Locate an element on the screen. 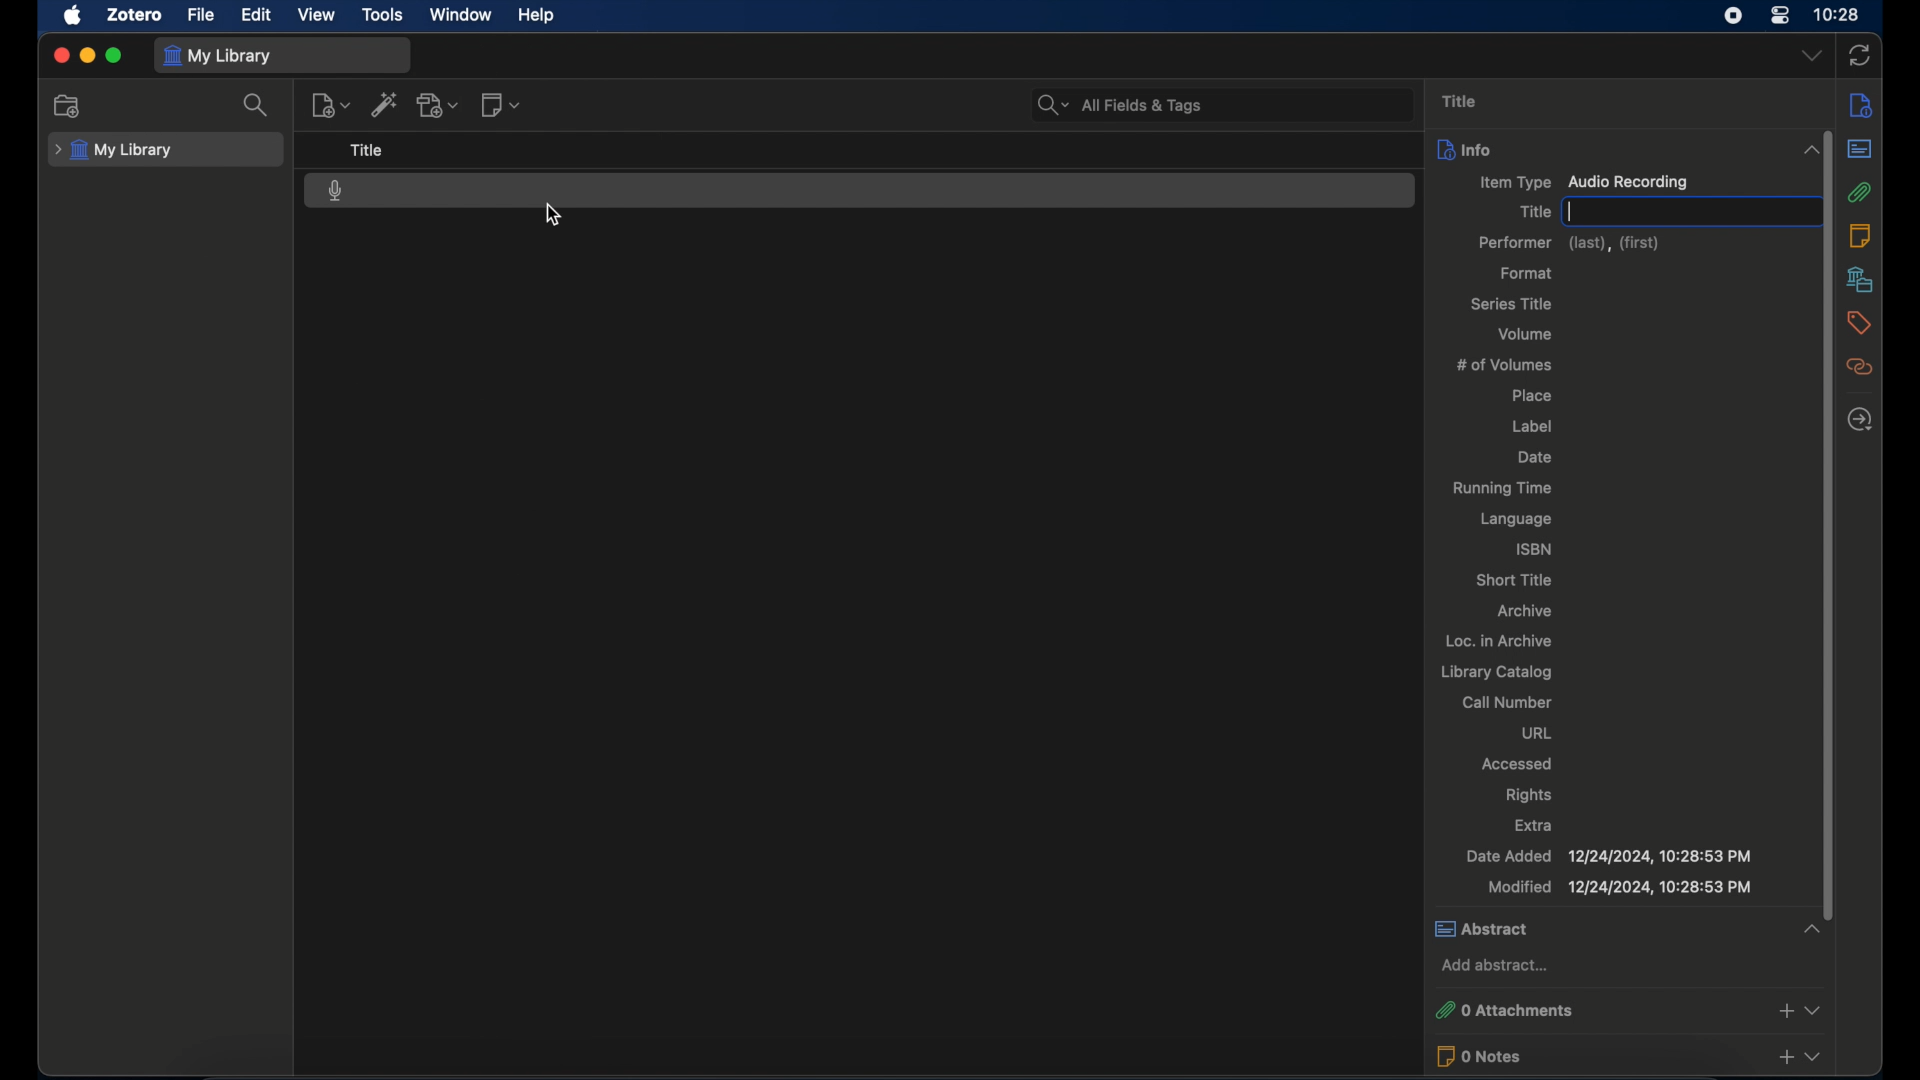  tile is located at coordinates (367, 150).